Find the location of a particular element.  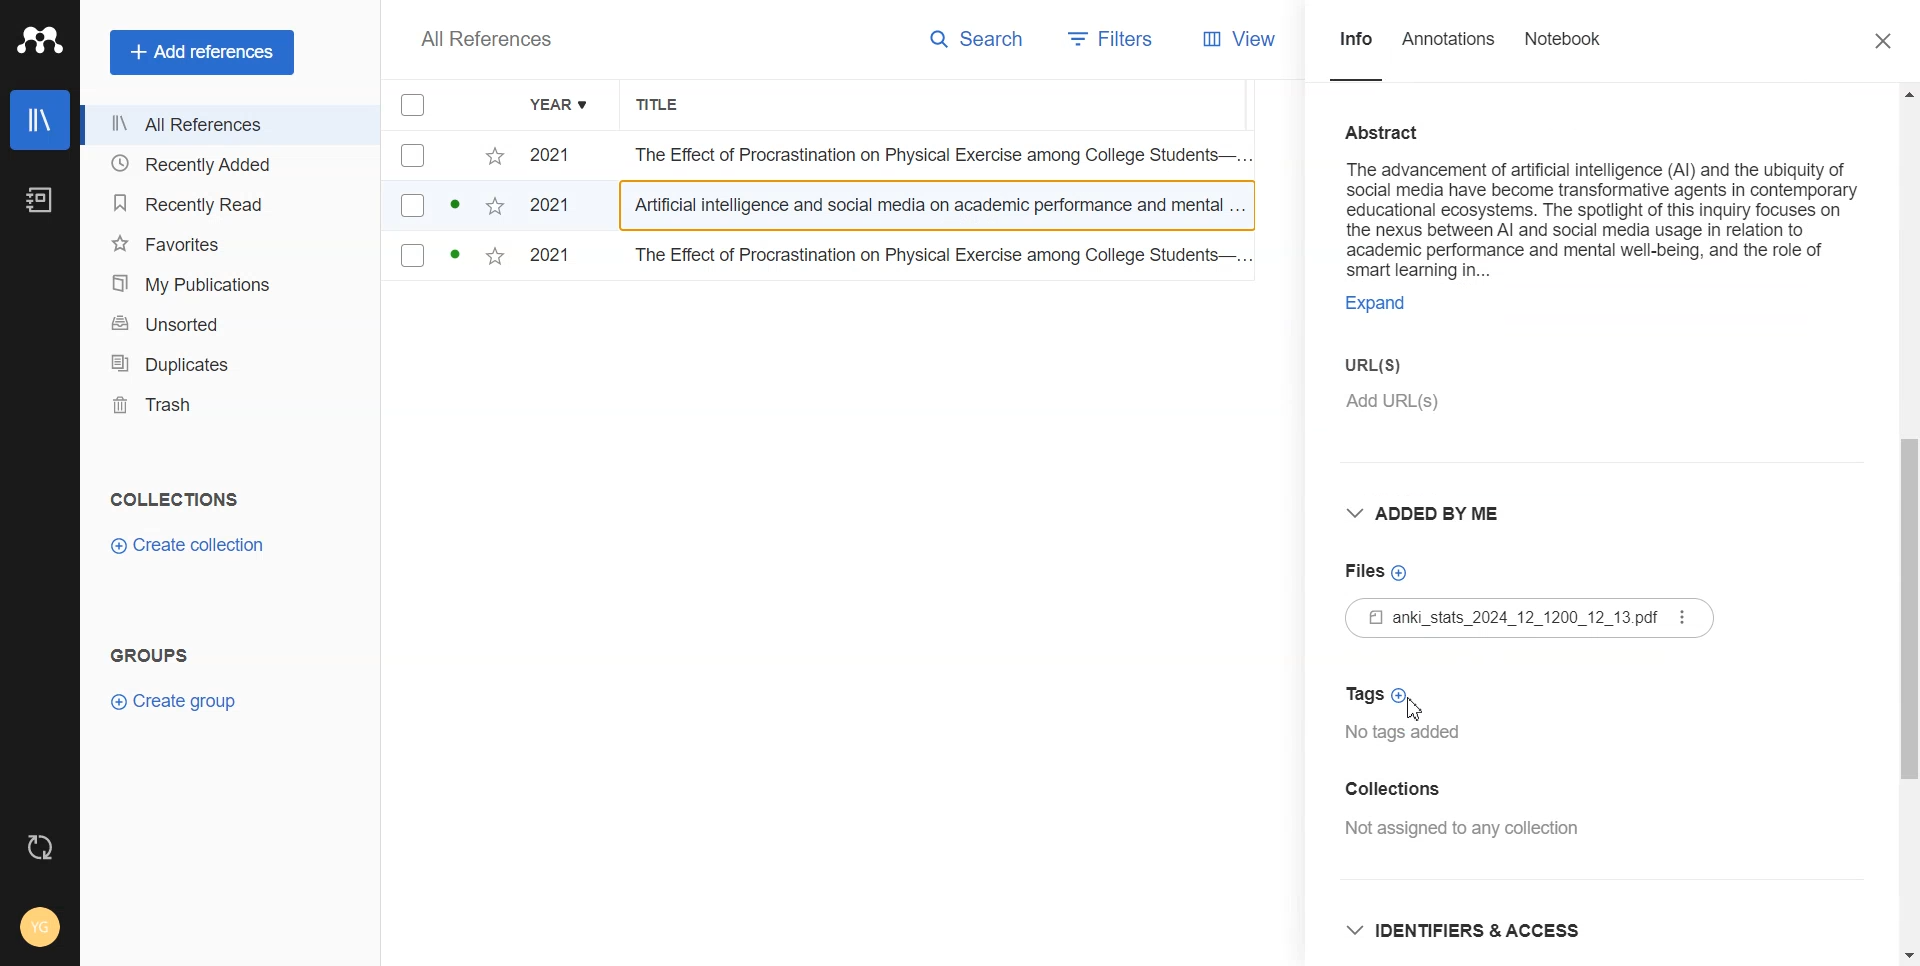

checkbox is located at coordinates (447, 156).